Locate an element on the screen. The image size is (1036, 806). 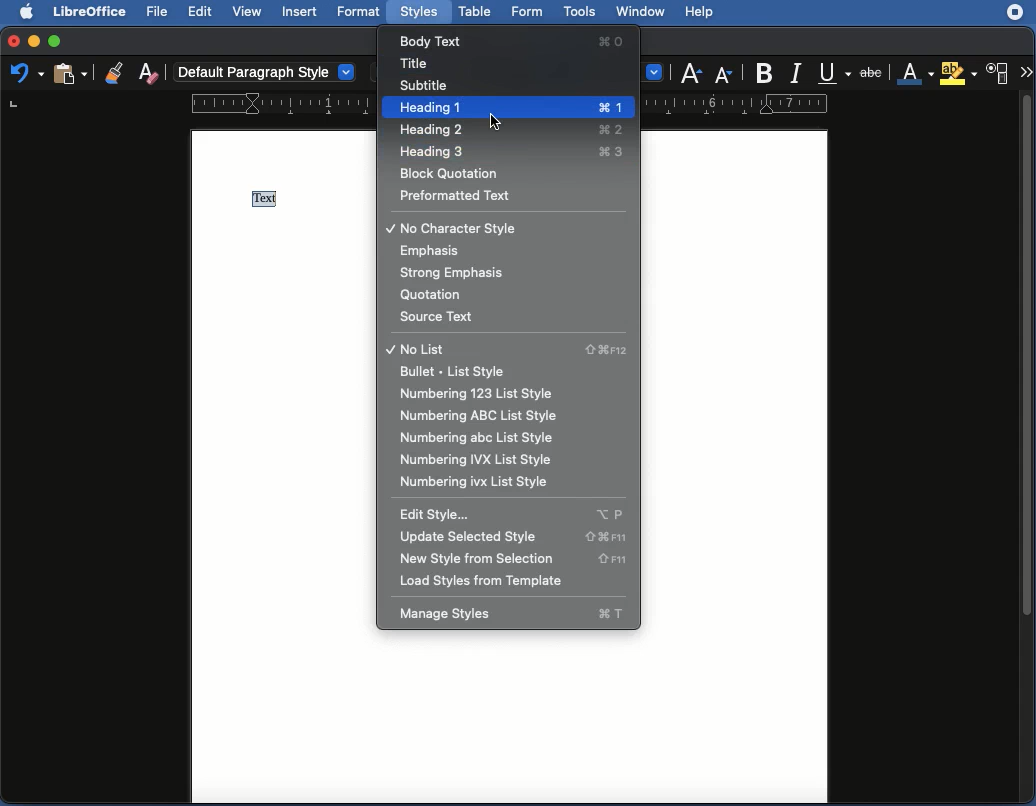
Manage styles is located at coordinates (513, 617).